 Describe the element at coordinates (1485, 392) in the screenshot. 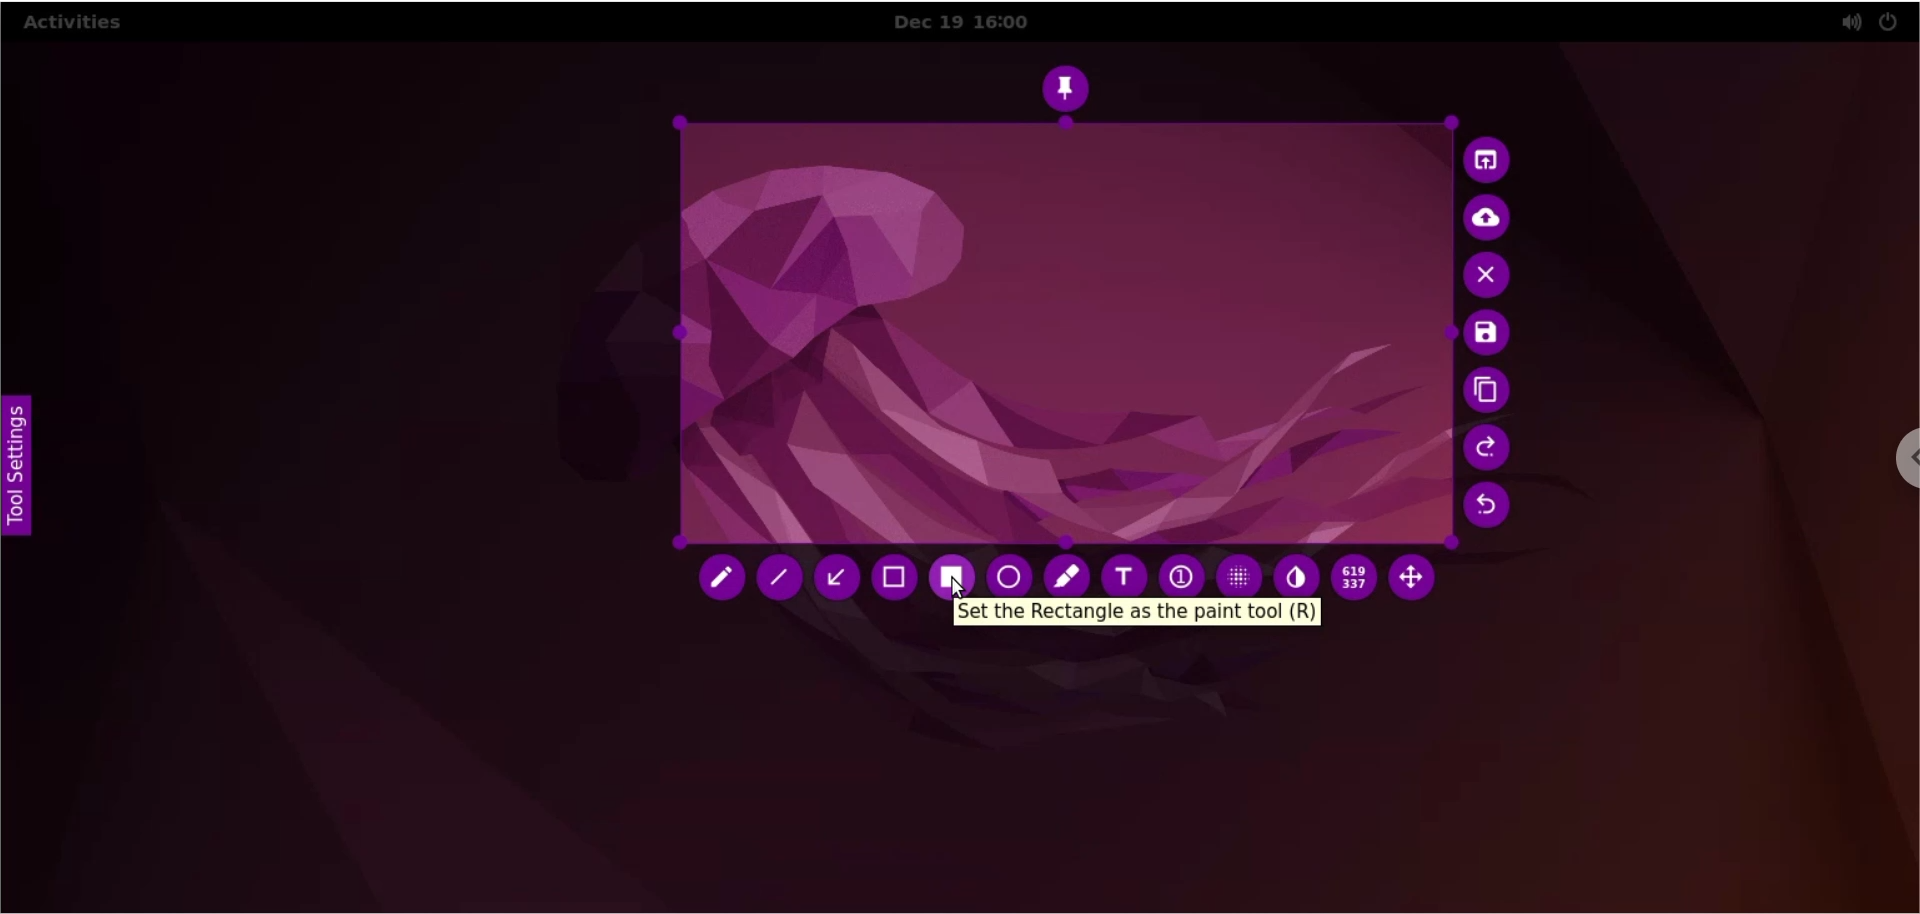

I see `copy to clipboards` at that location.